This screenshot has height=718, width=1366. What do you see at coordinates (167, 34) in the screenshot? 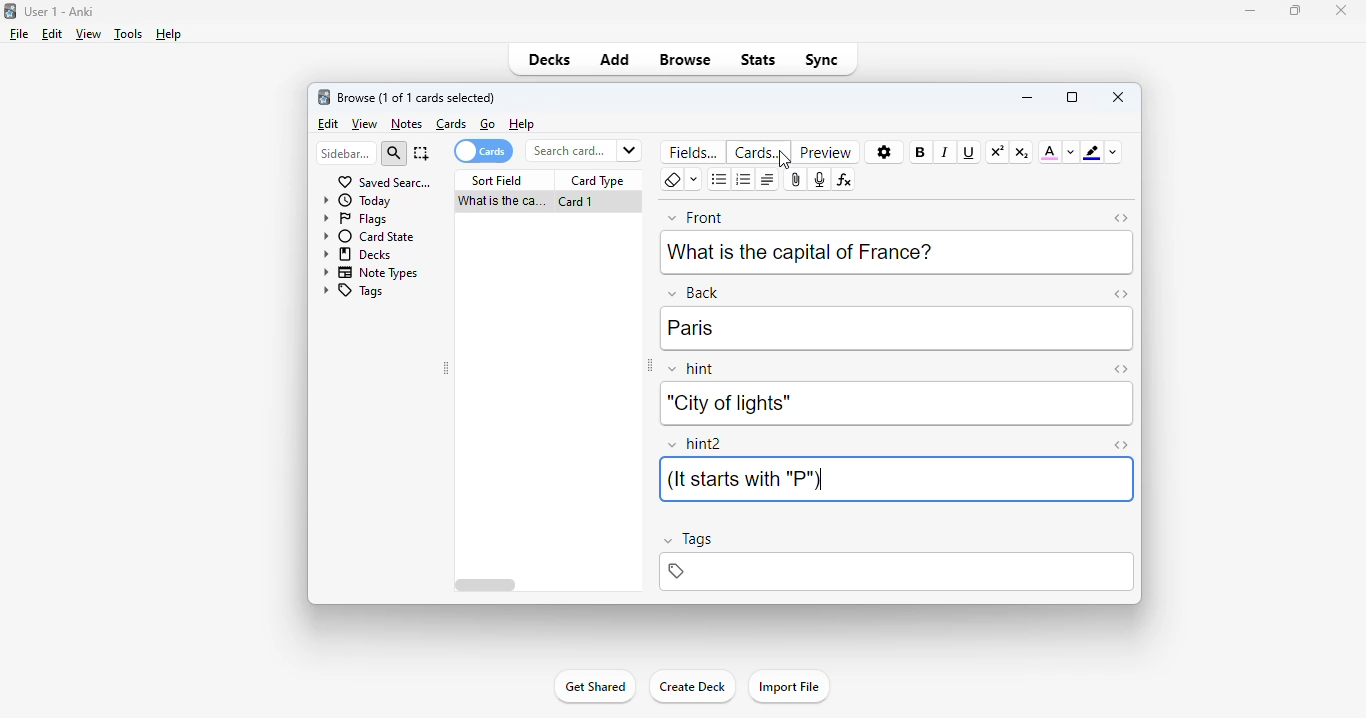
I see `help` at bounding box center [167, 34].